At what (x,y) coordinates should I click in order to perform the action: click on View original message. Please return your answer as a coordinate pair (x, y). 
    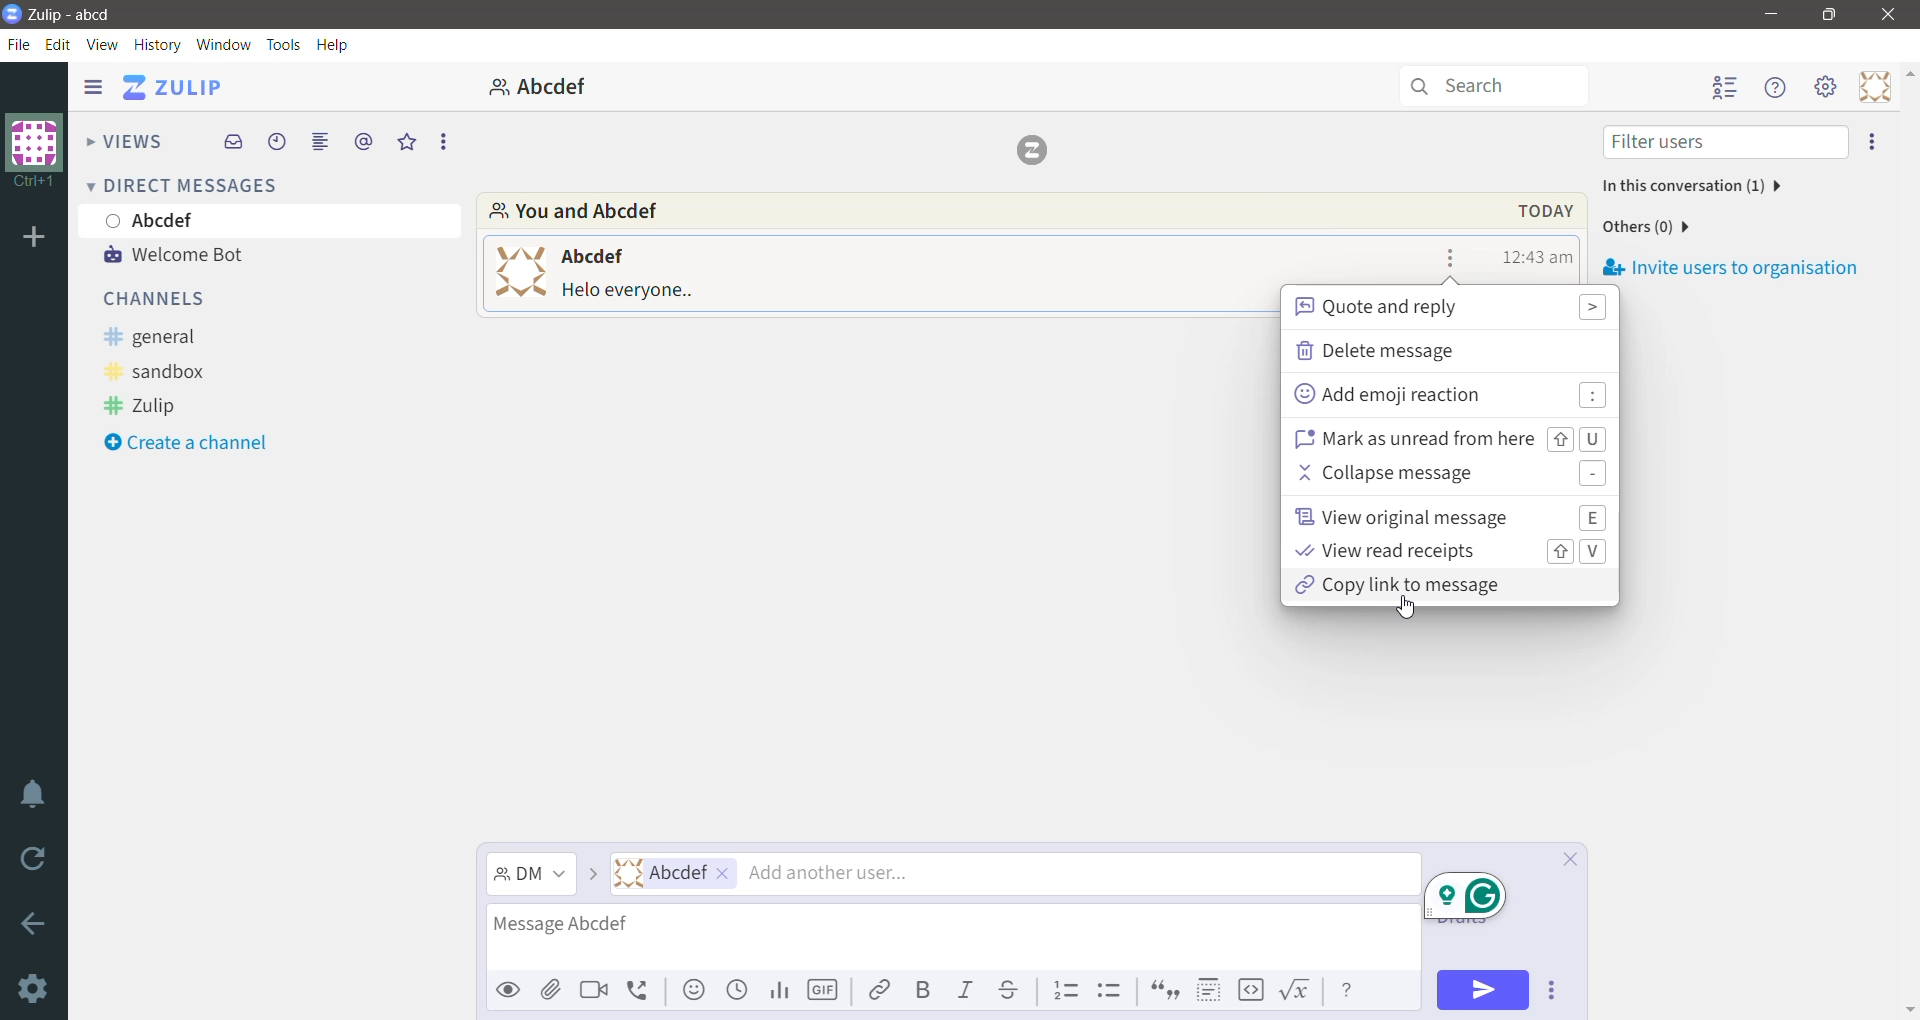
    Looking at the image, I should click on (1449, 517).